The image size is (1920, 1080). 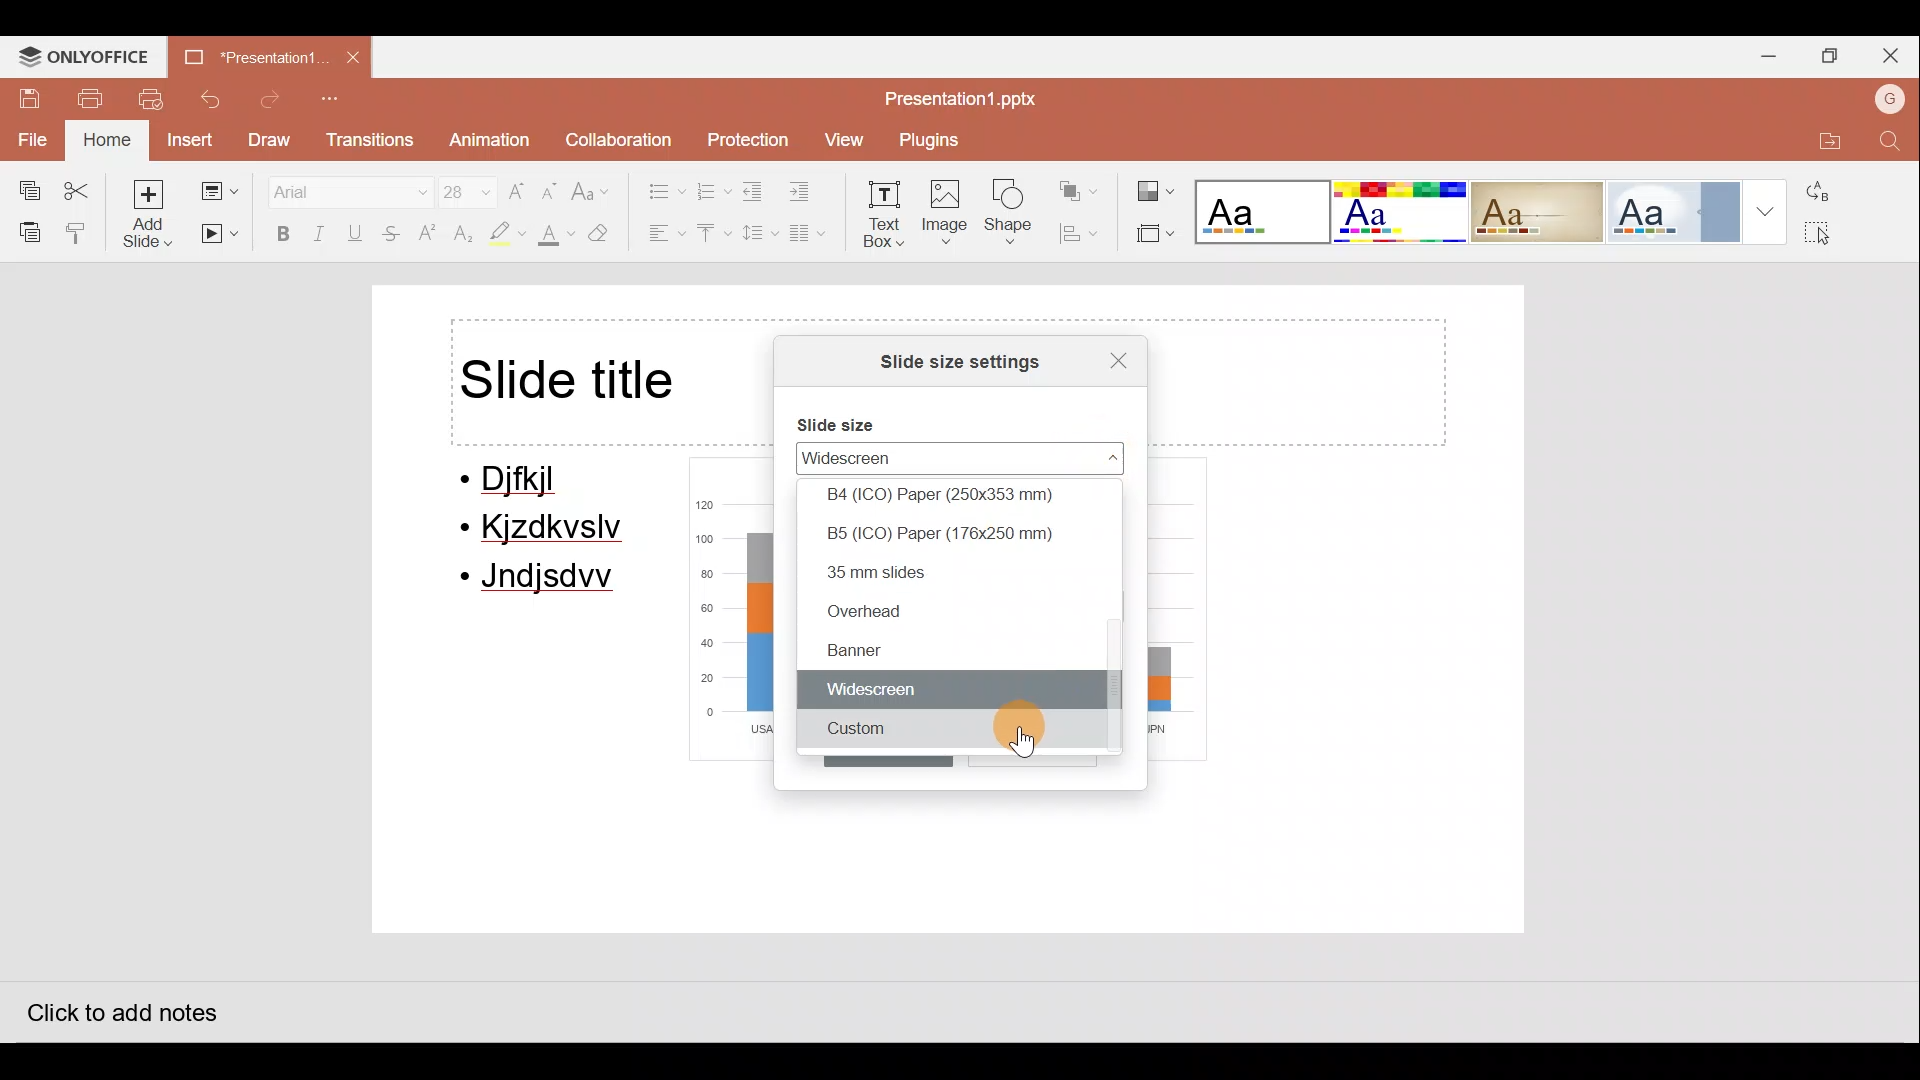 What do you see at coordinates (1404, 212) in the screenshot?
I see `Theme 2` at bounding box center [1404, 212].